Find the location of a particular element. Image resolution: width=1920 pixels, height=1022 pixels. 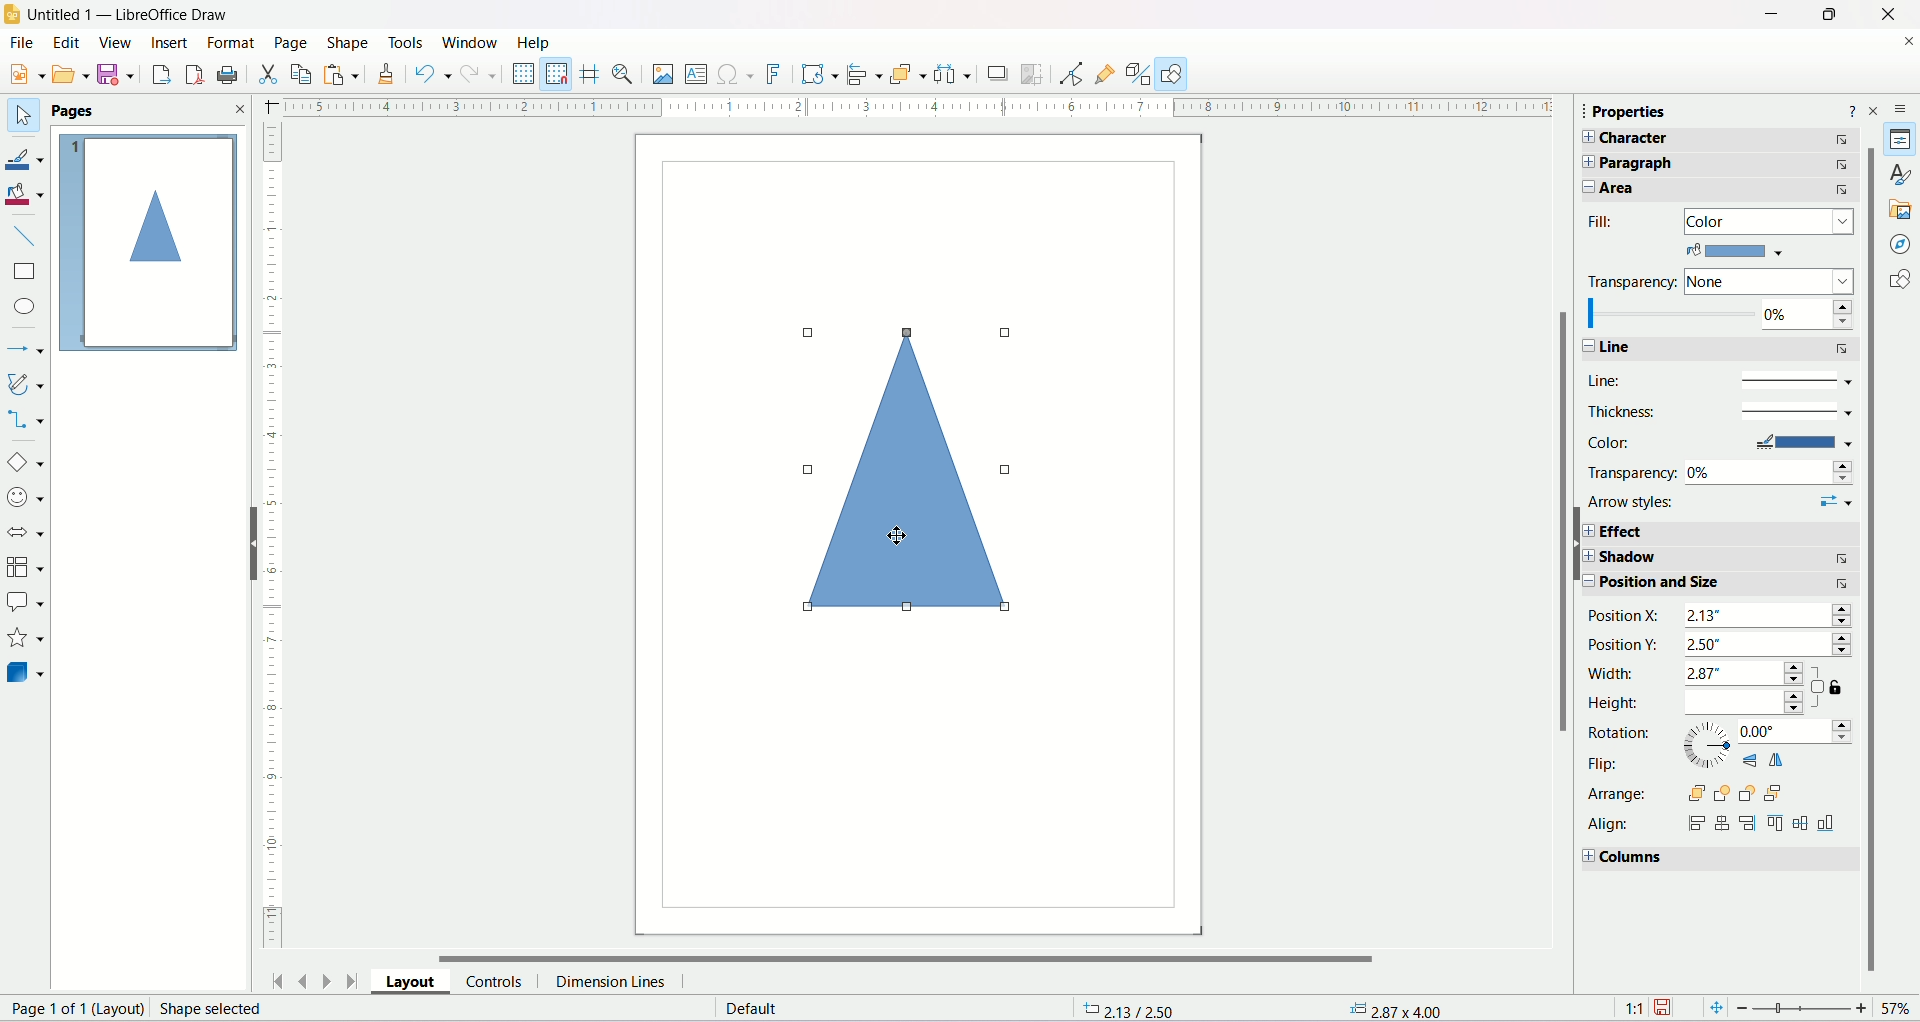

Insert line is located at coordinates (26, 235).